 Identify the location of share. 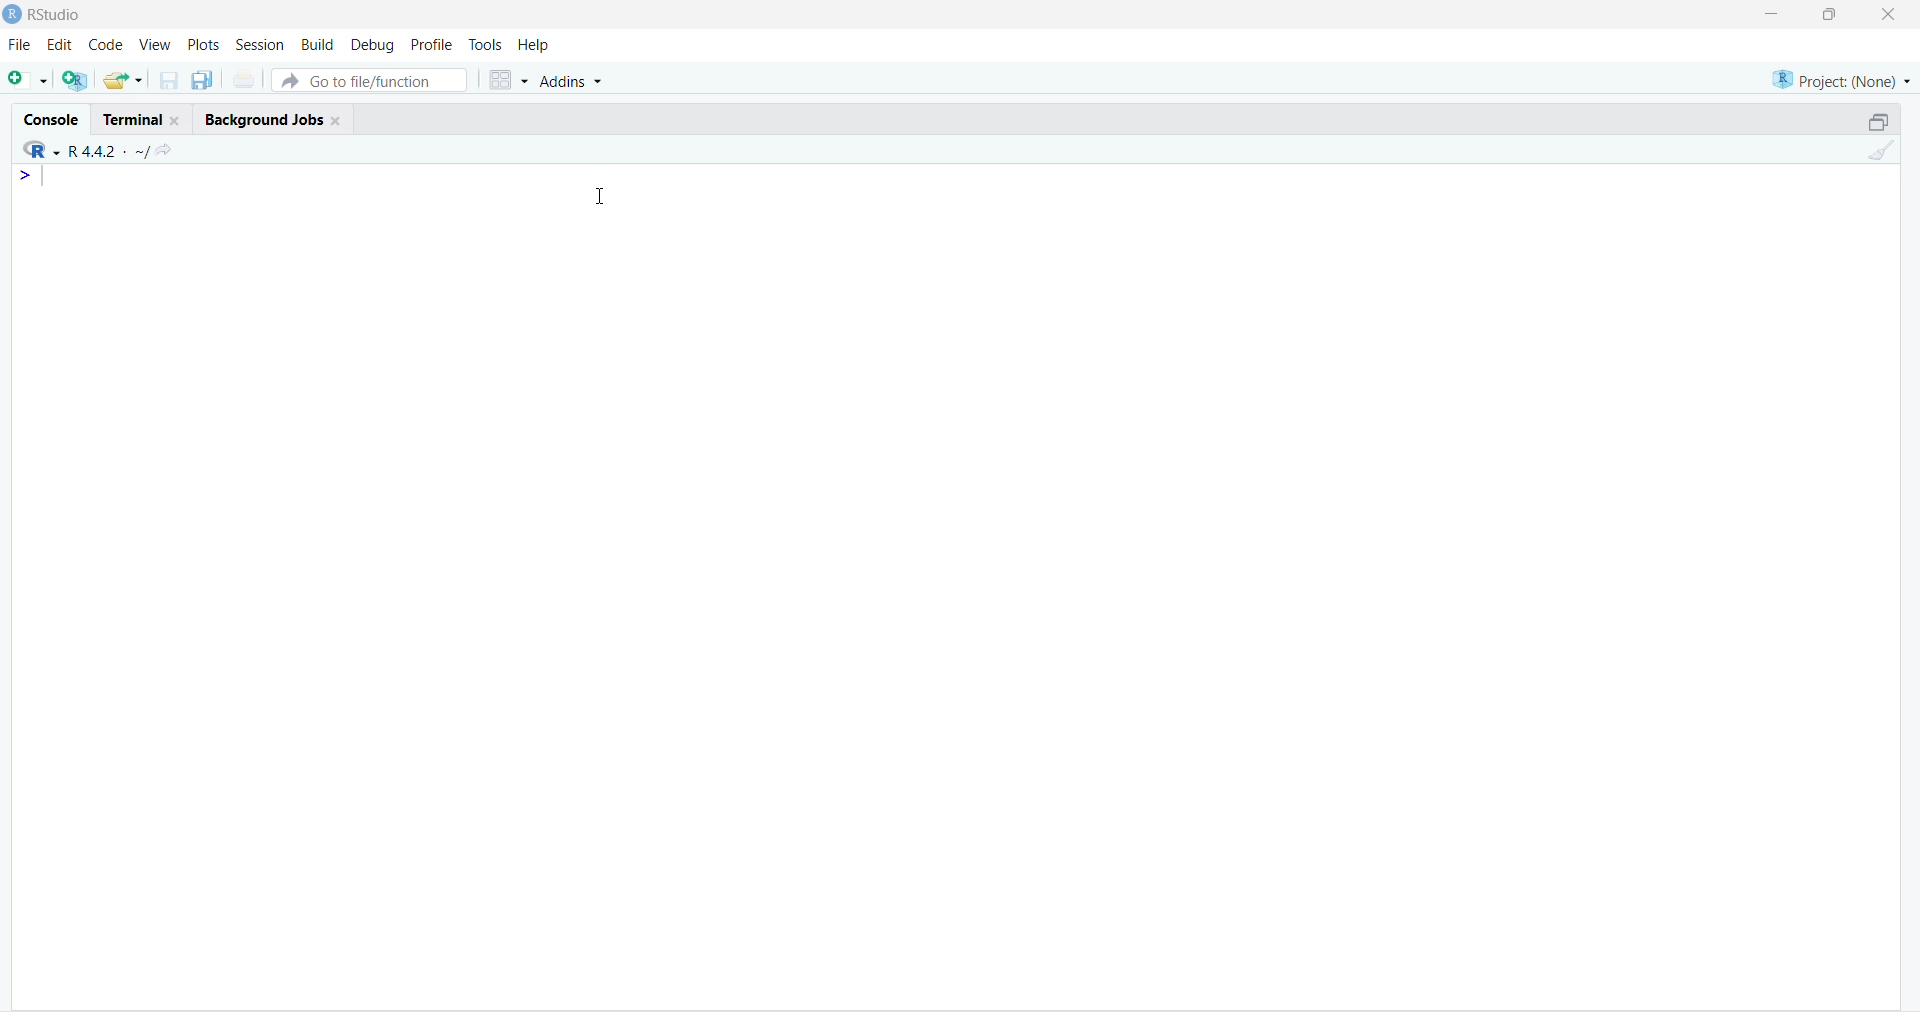
(164, 152).